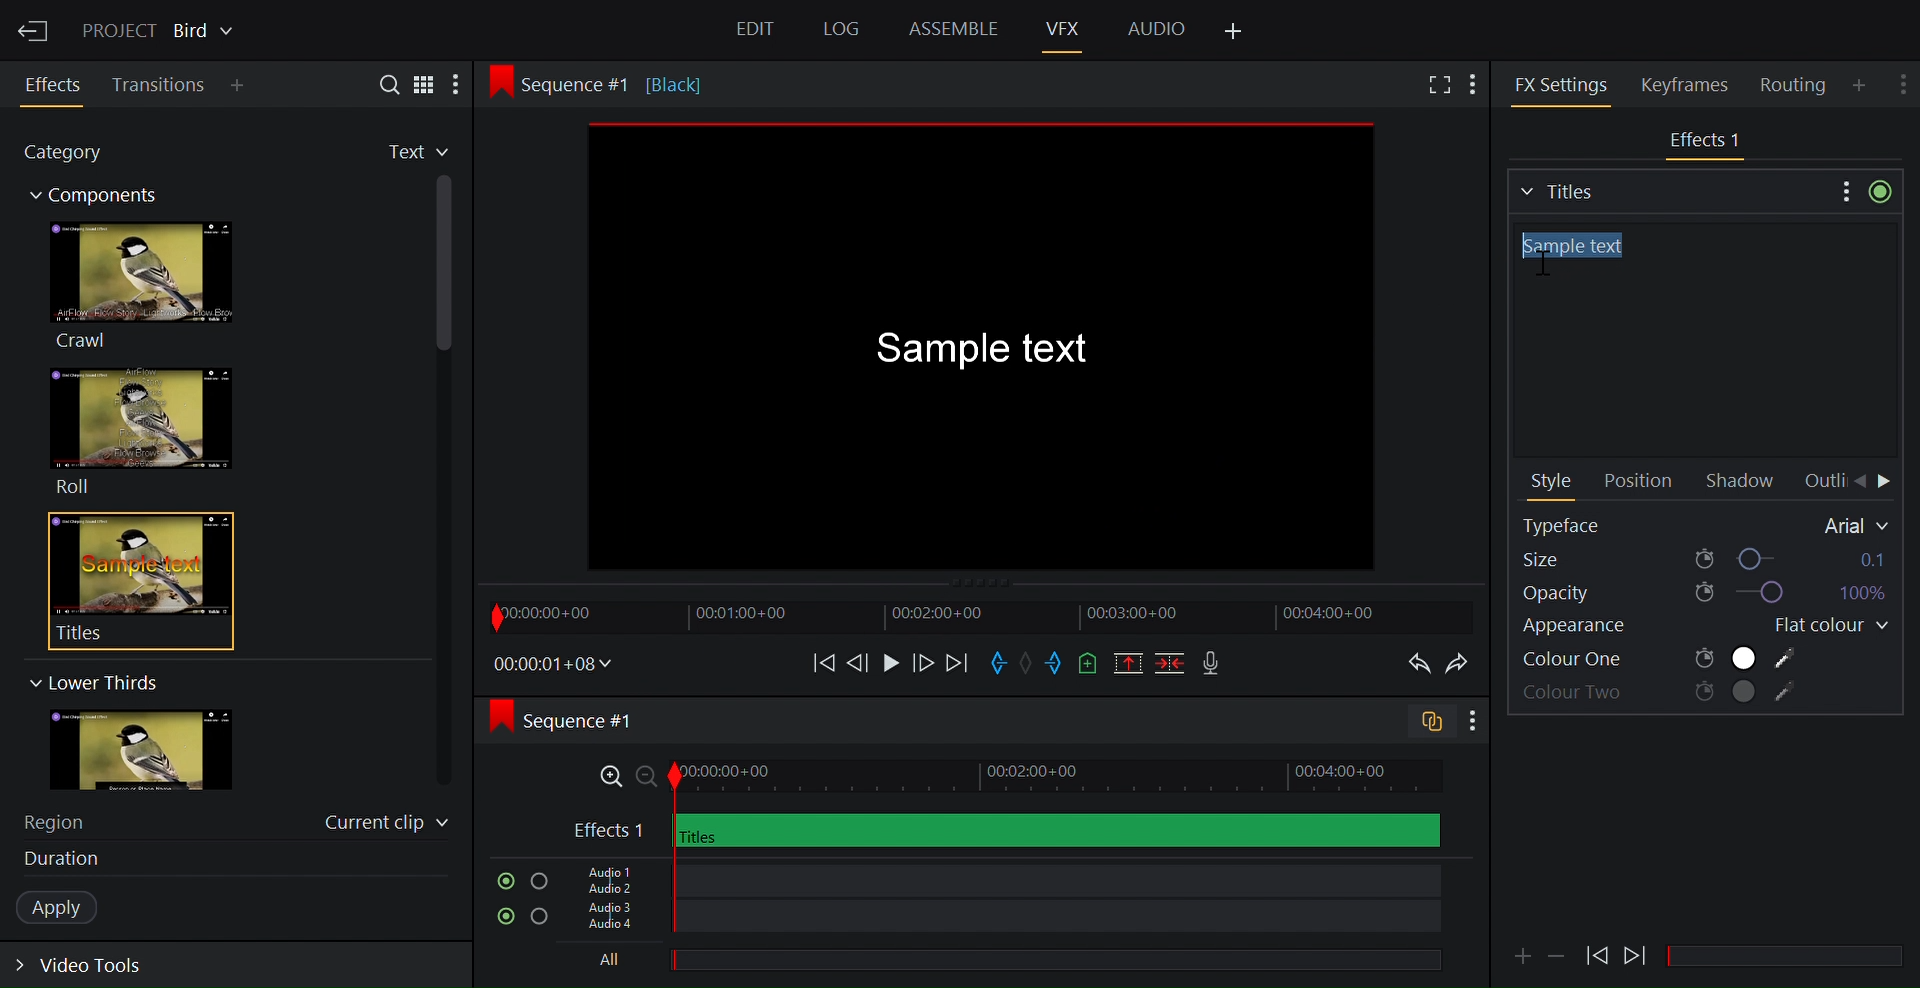  I want to click on Category, so click(74, 155).